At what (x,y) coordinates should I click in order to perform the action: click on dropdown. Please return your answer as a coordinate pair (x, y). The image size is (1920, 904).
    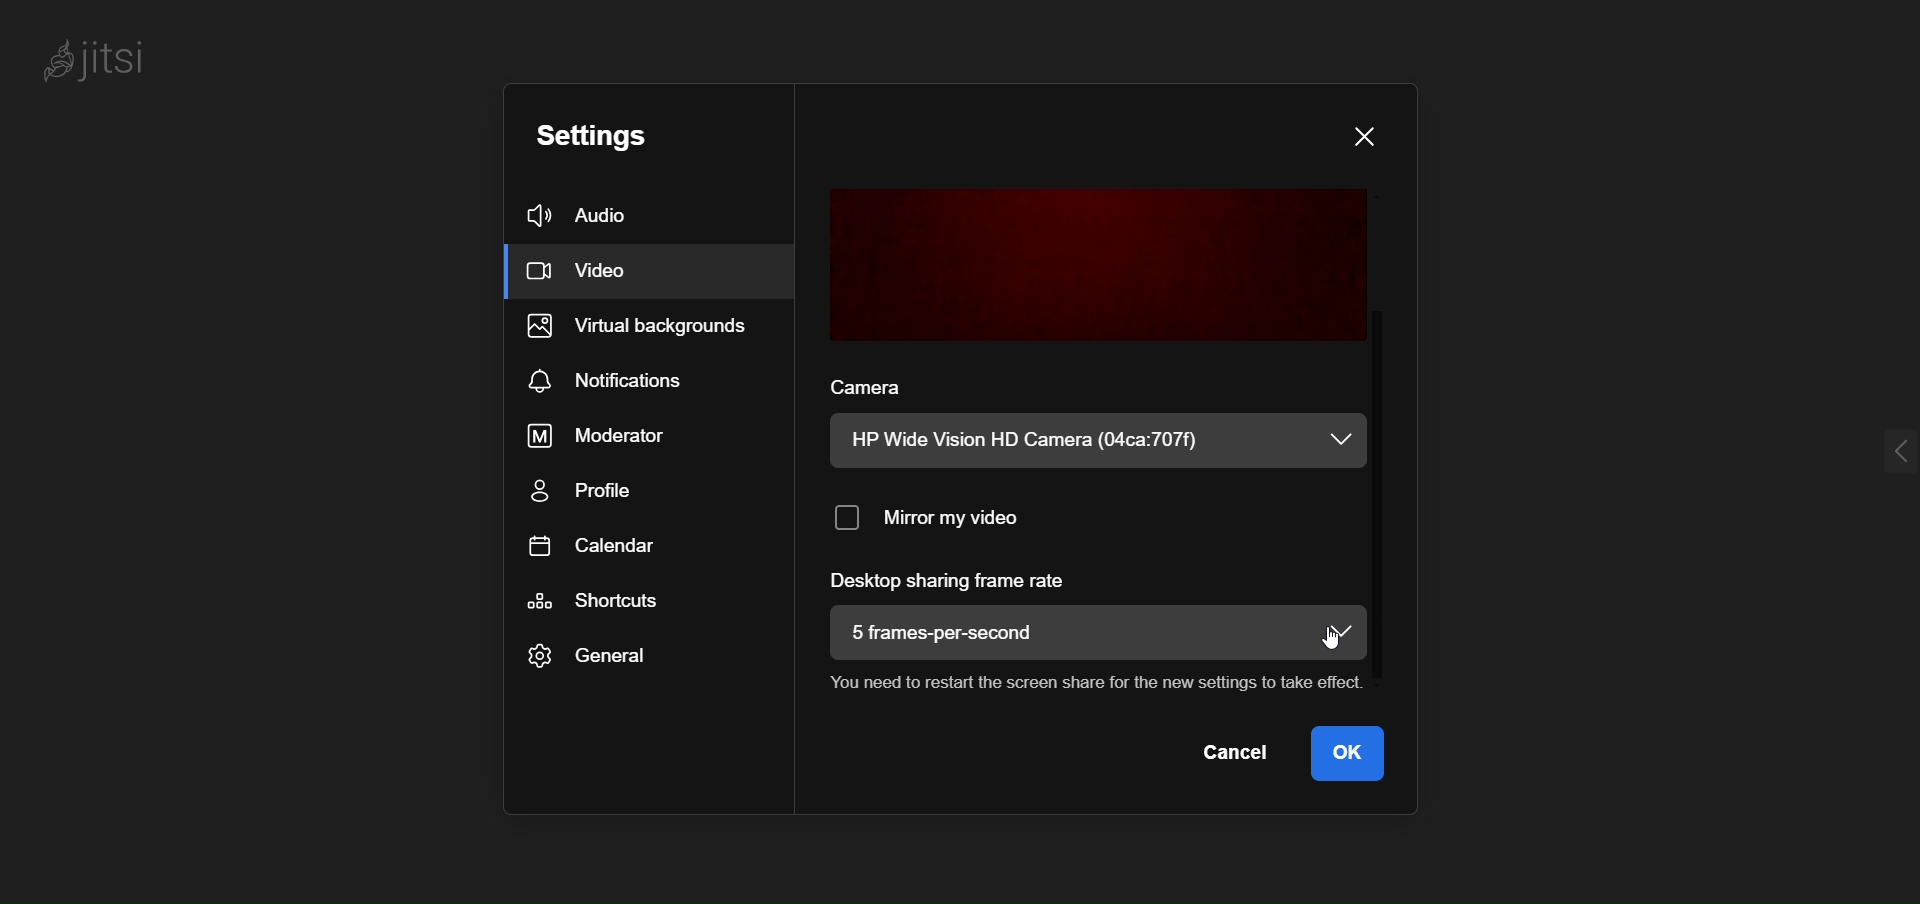
    Looking at the image, I should click on (1339, 440).